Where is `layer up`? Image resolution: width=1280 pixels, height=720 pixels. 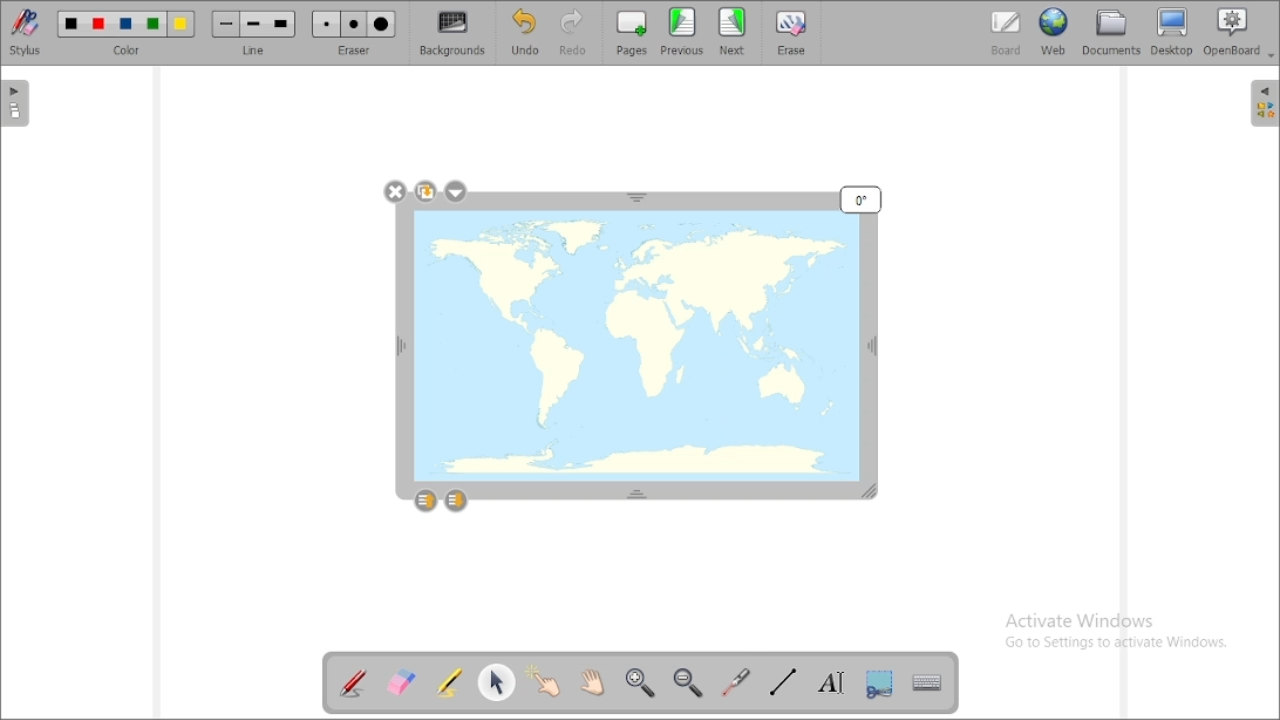
layer up is located at coordinates (426, 501).